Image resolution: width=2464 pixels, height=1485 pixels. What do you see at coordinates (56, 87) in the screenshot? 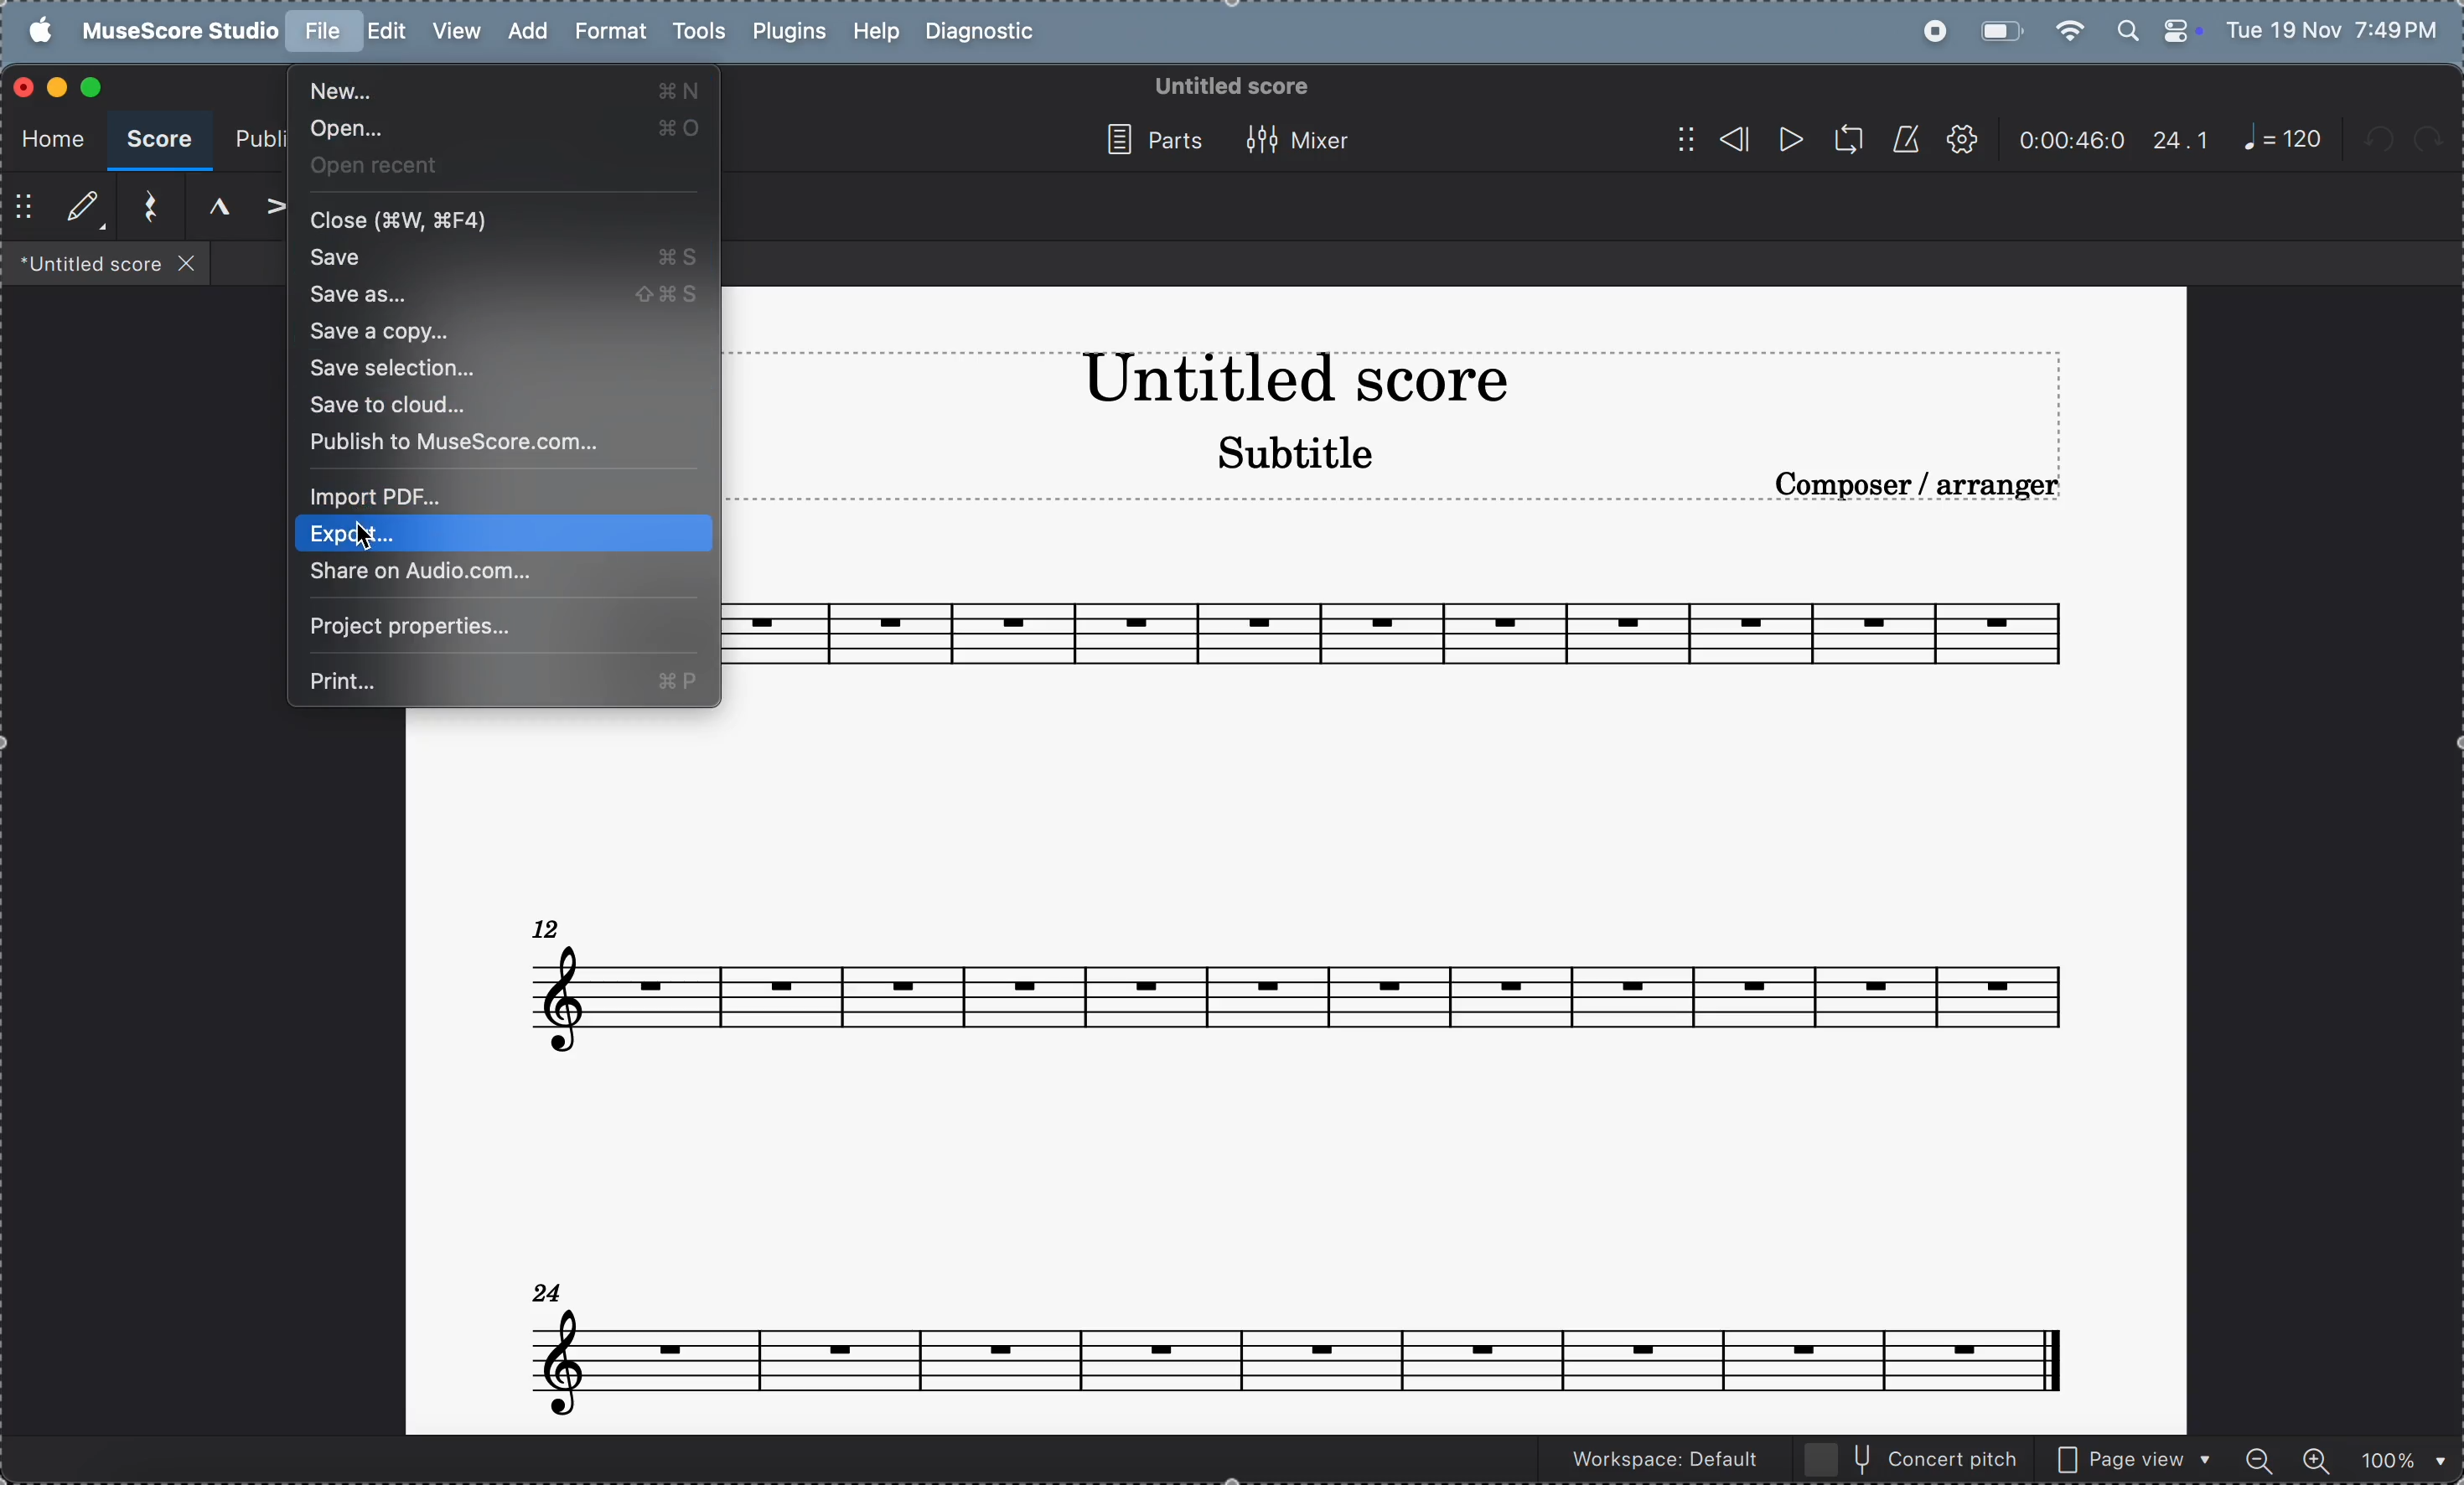
I see `minimize` at bounding box center [56, 87].